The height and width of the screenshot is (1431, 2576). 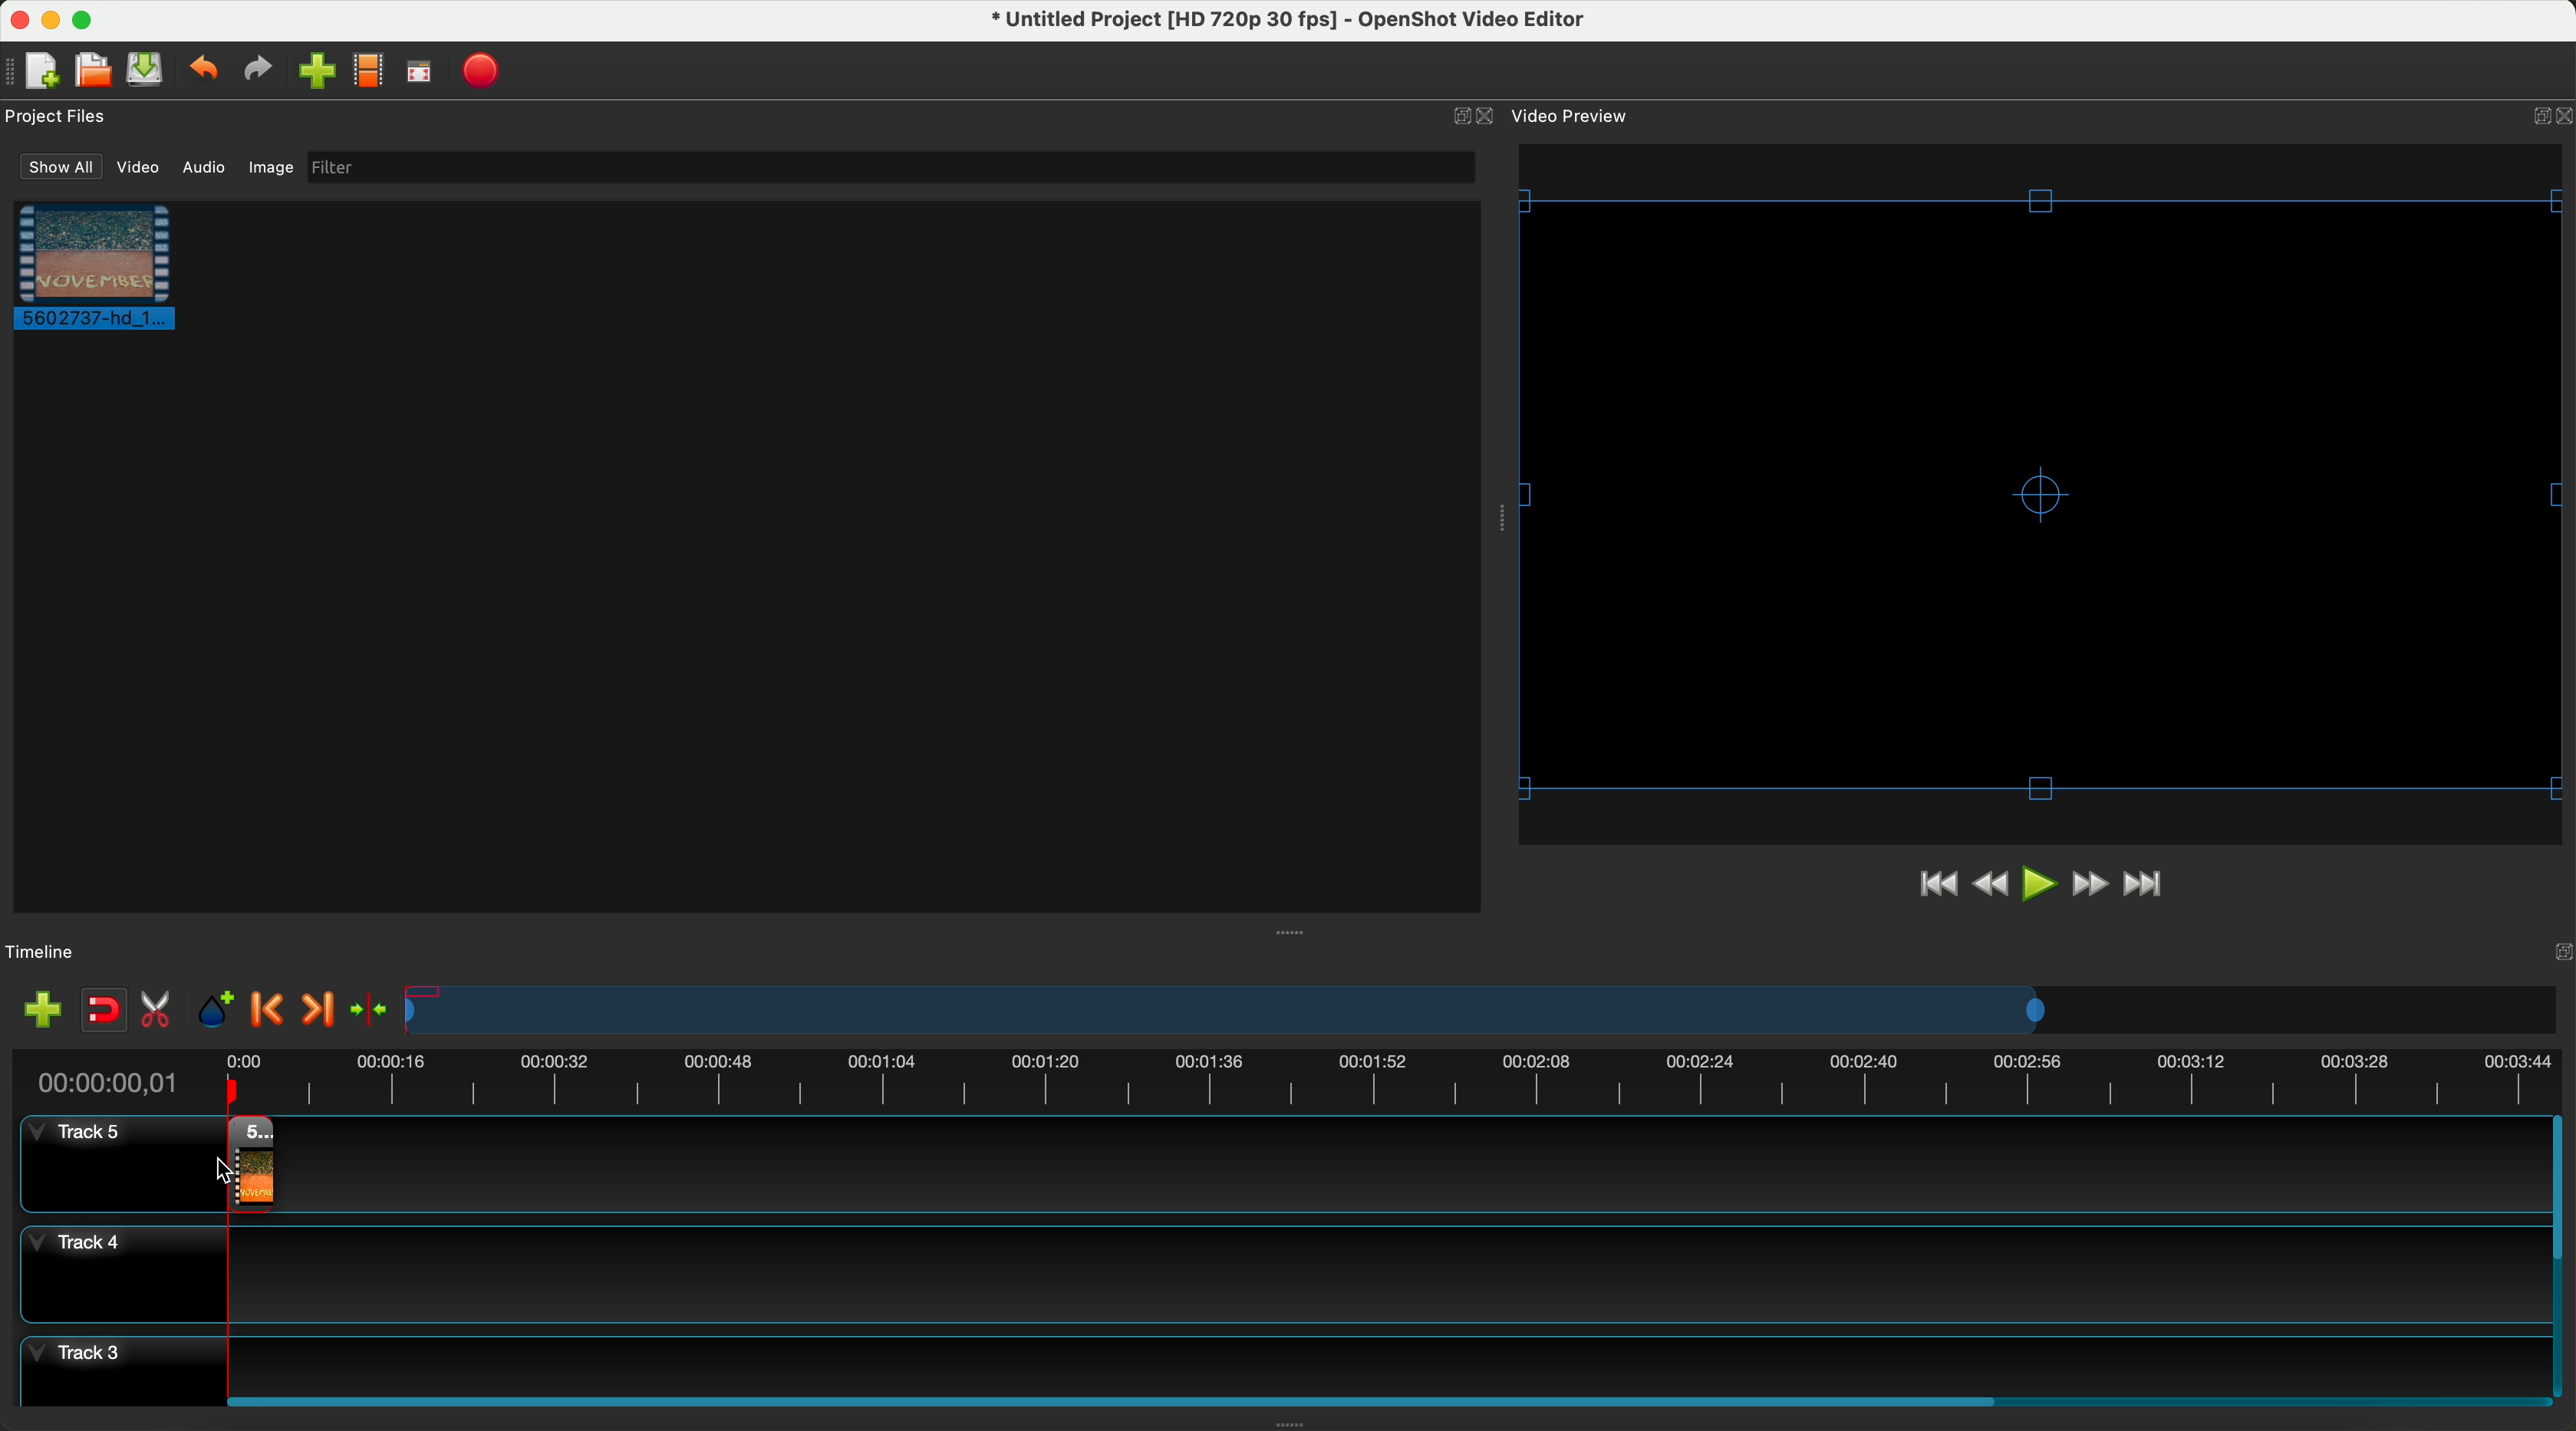 What do you see at coordinates (2036, 885) in the screenshot?
I see `play` at bounding box center [2036, 885].